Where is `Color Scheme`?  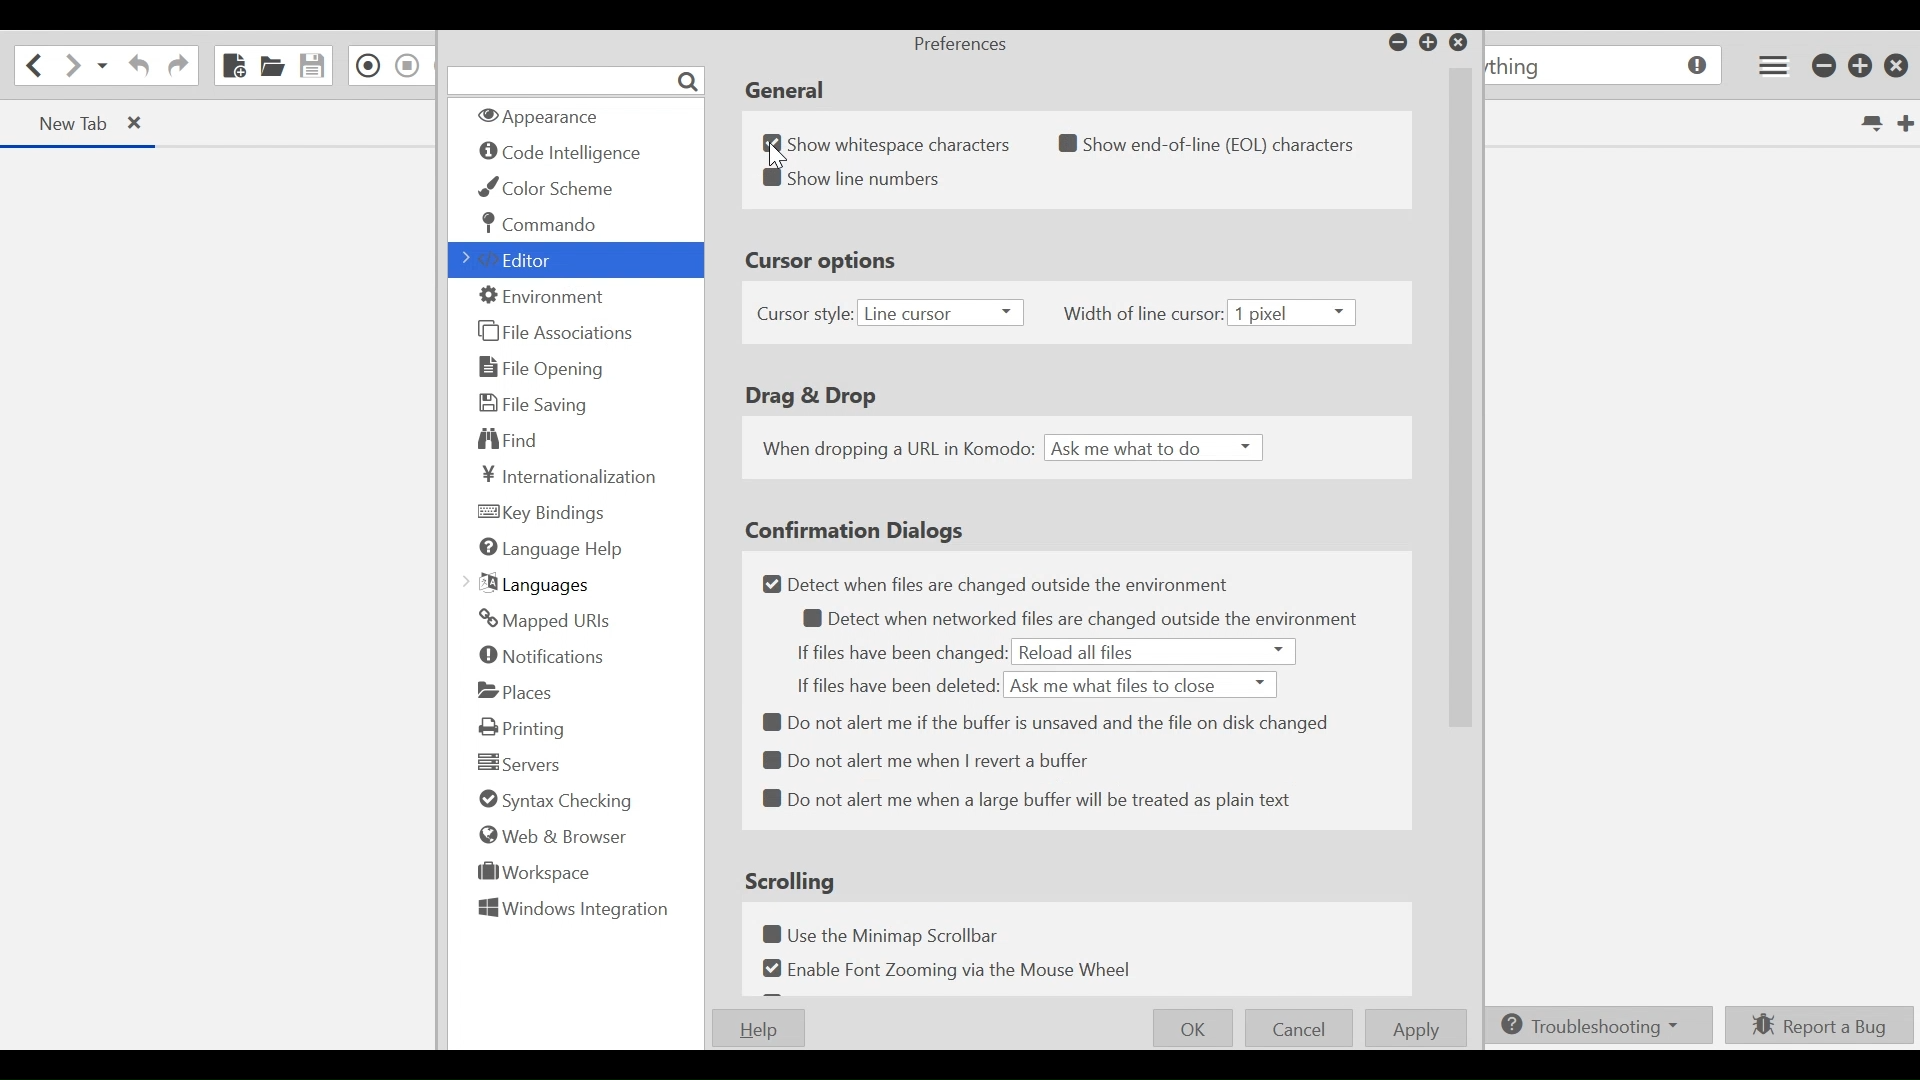
Color Scheme is located at coordinates (553, 188).